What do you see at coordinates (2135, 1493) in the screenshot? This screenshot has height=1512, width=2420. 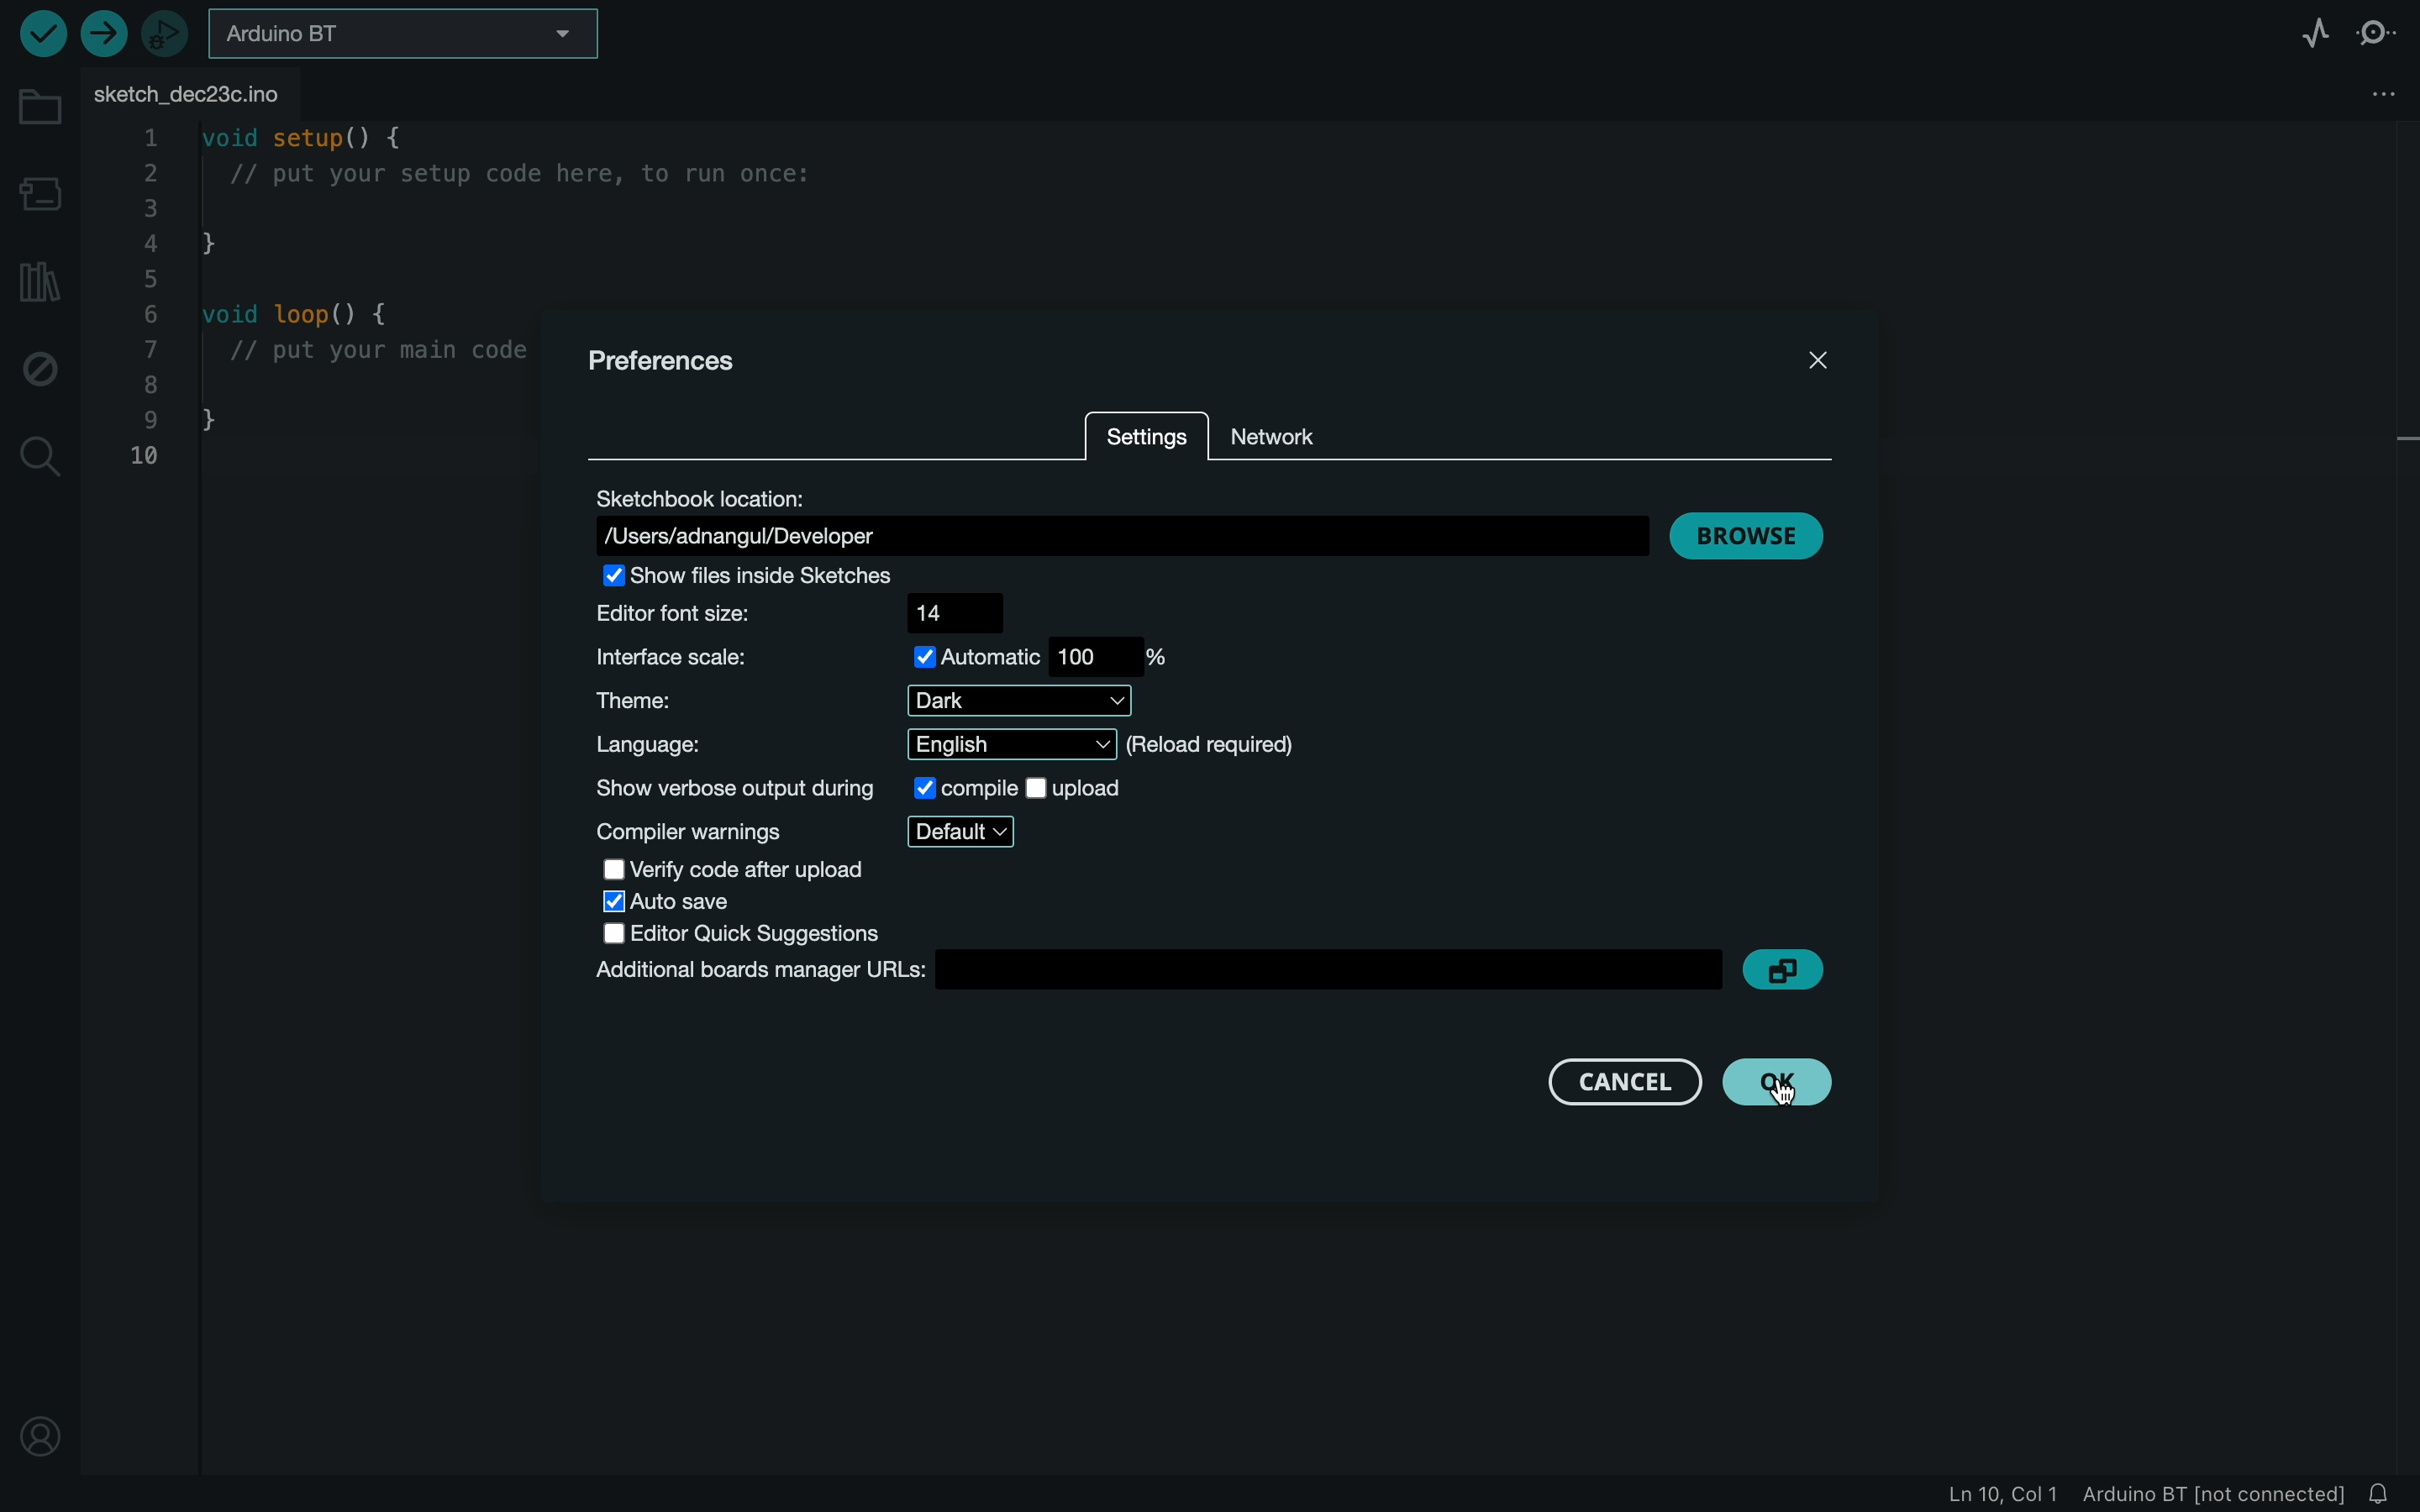 I see `file information` at bounding box center [2135, 1493].